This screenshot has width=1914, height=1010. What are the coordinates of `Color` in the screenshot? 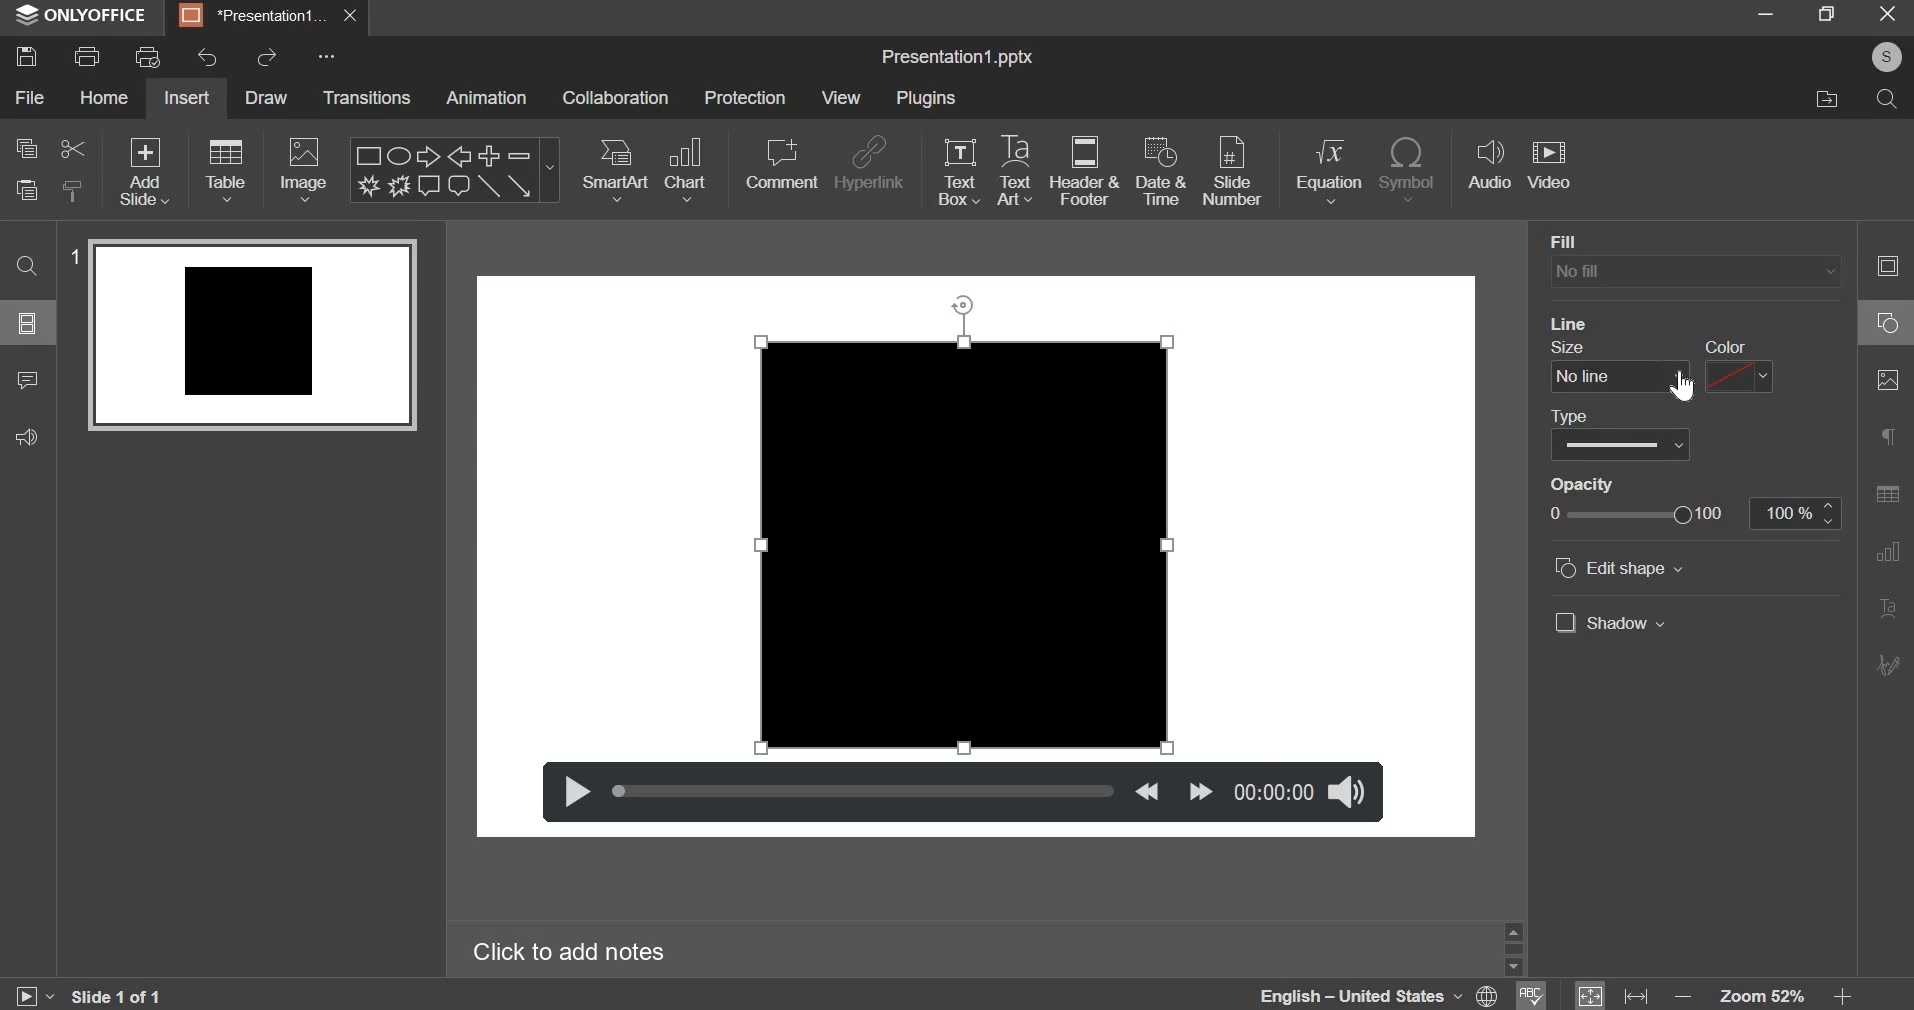 It's located at (1726, 341).